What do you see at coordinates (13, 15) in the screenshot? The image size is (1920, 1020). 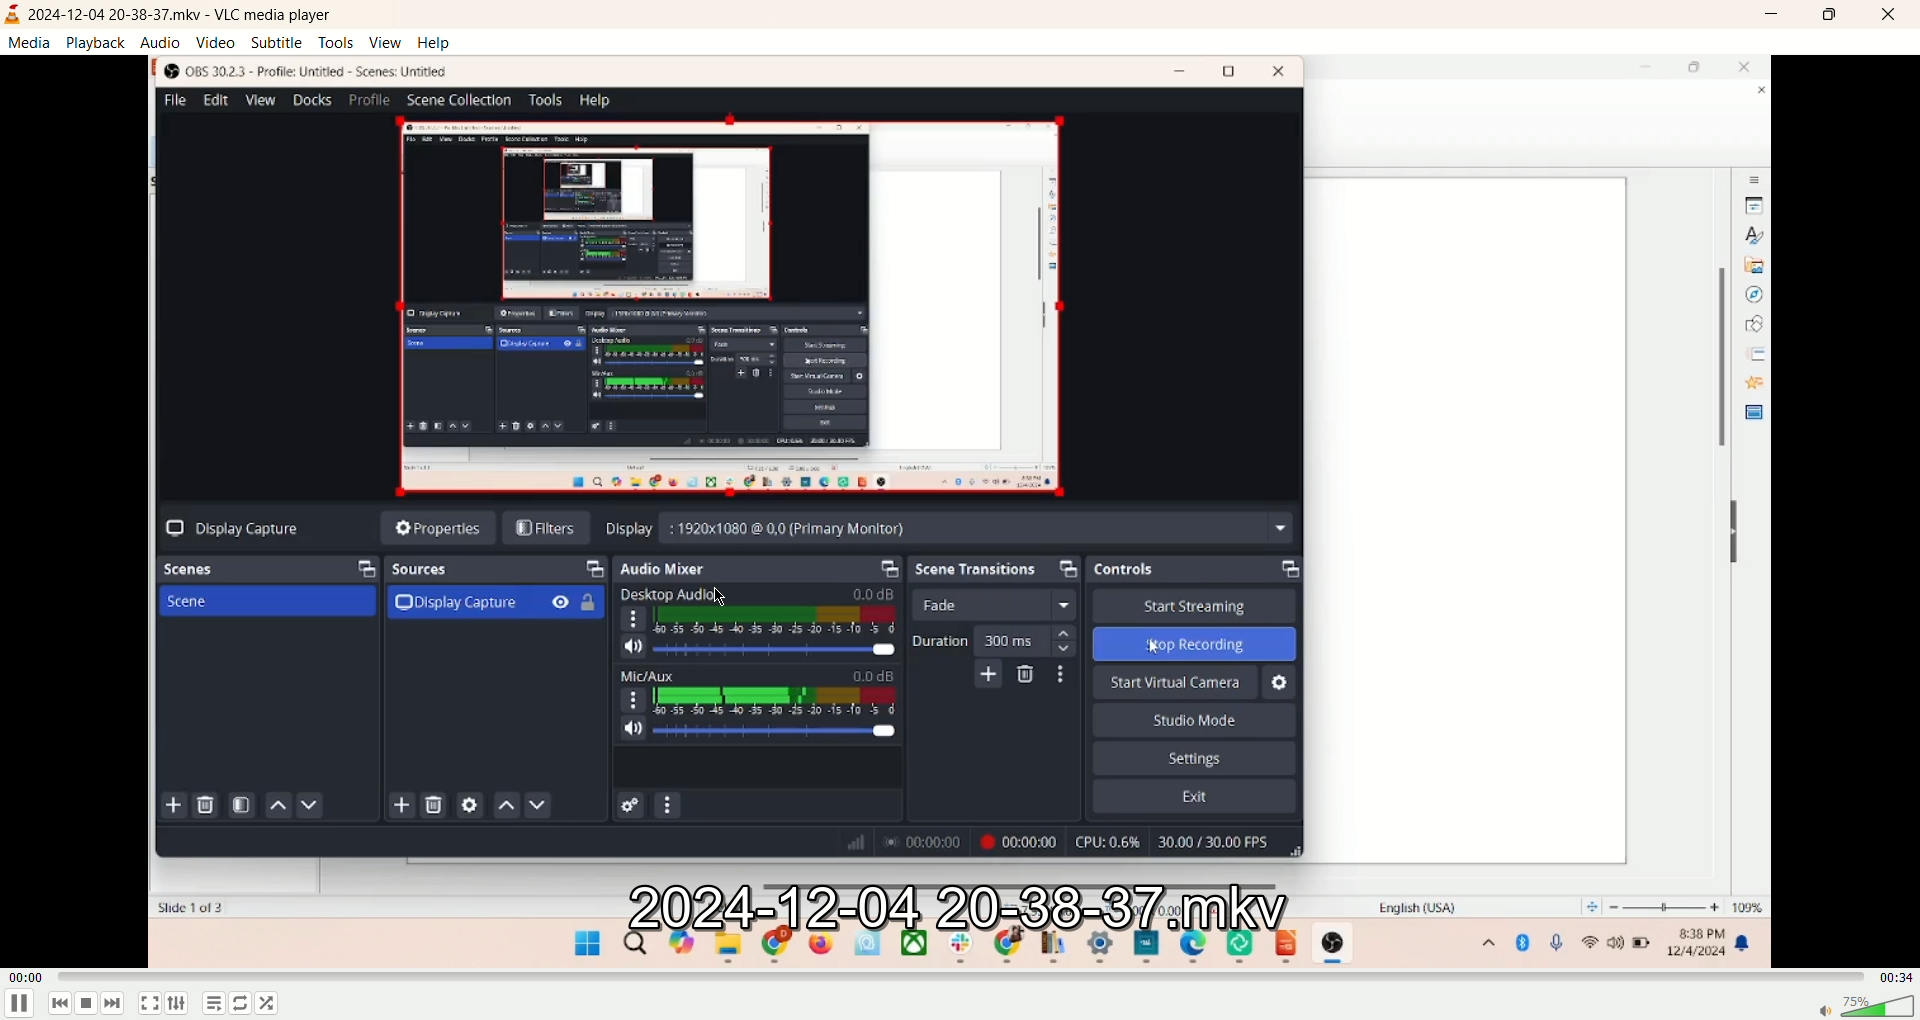 I see `logo` at bounding box center [13, 15].